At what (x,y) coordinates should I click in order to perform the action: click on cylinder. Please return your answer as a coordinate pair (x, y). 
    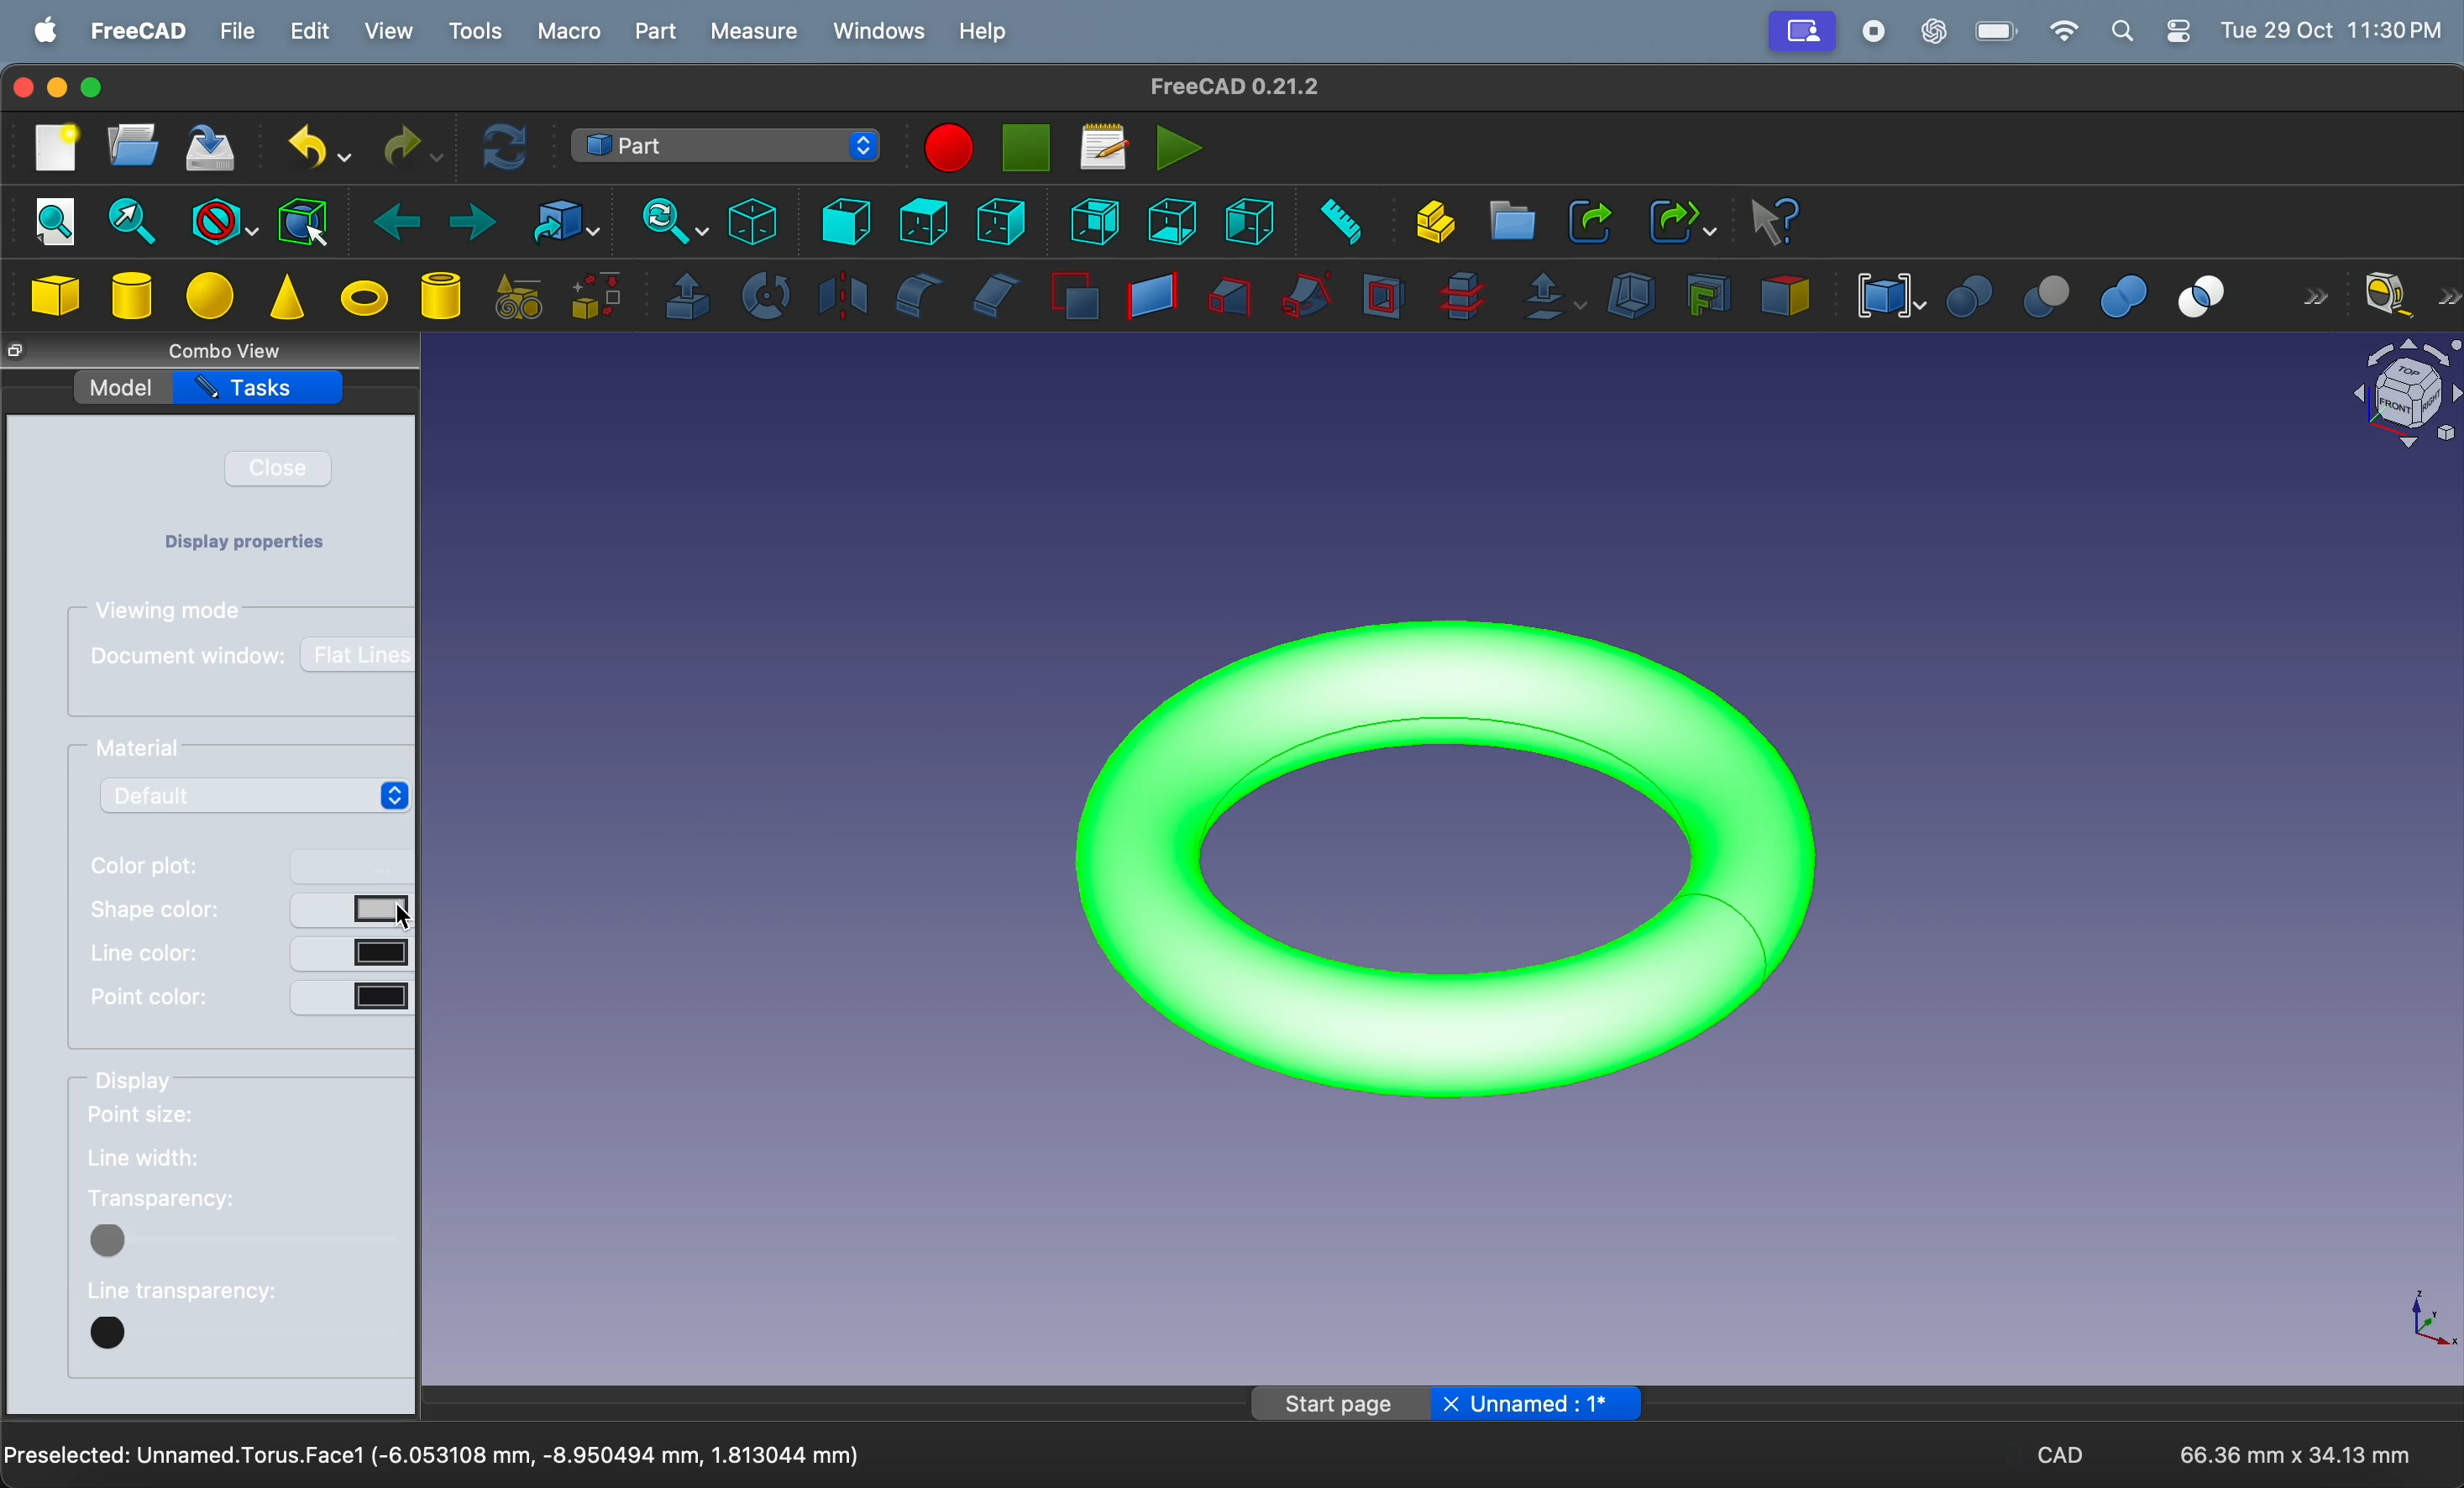
    Looking at the image, I should click on (131, 292).